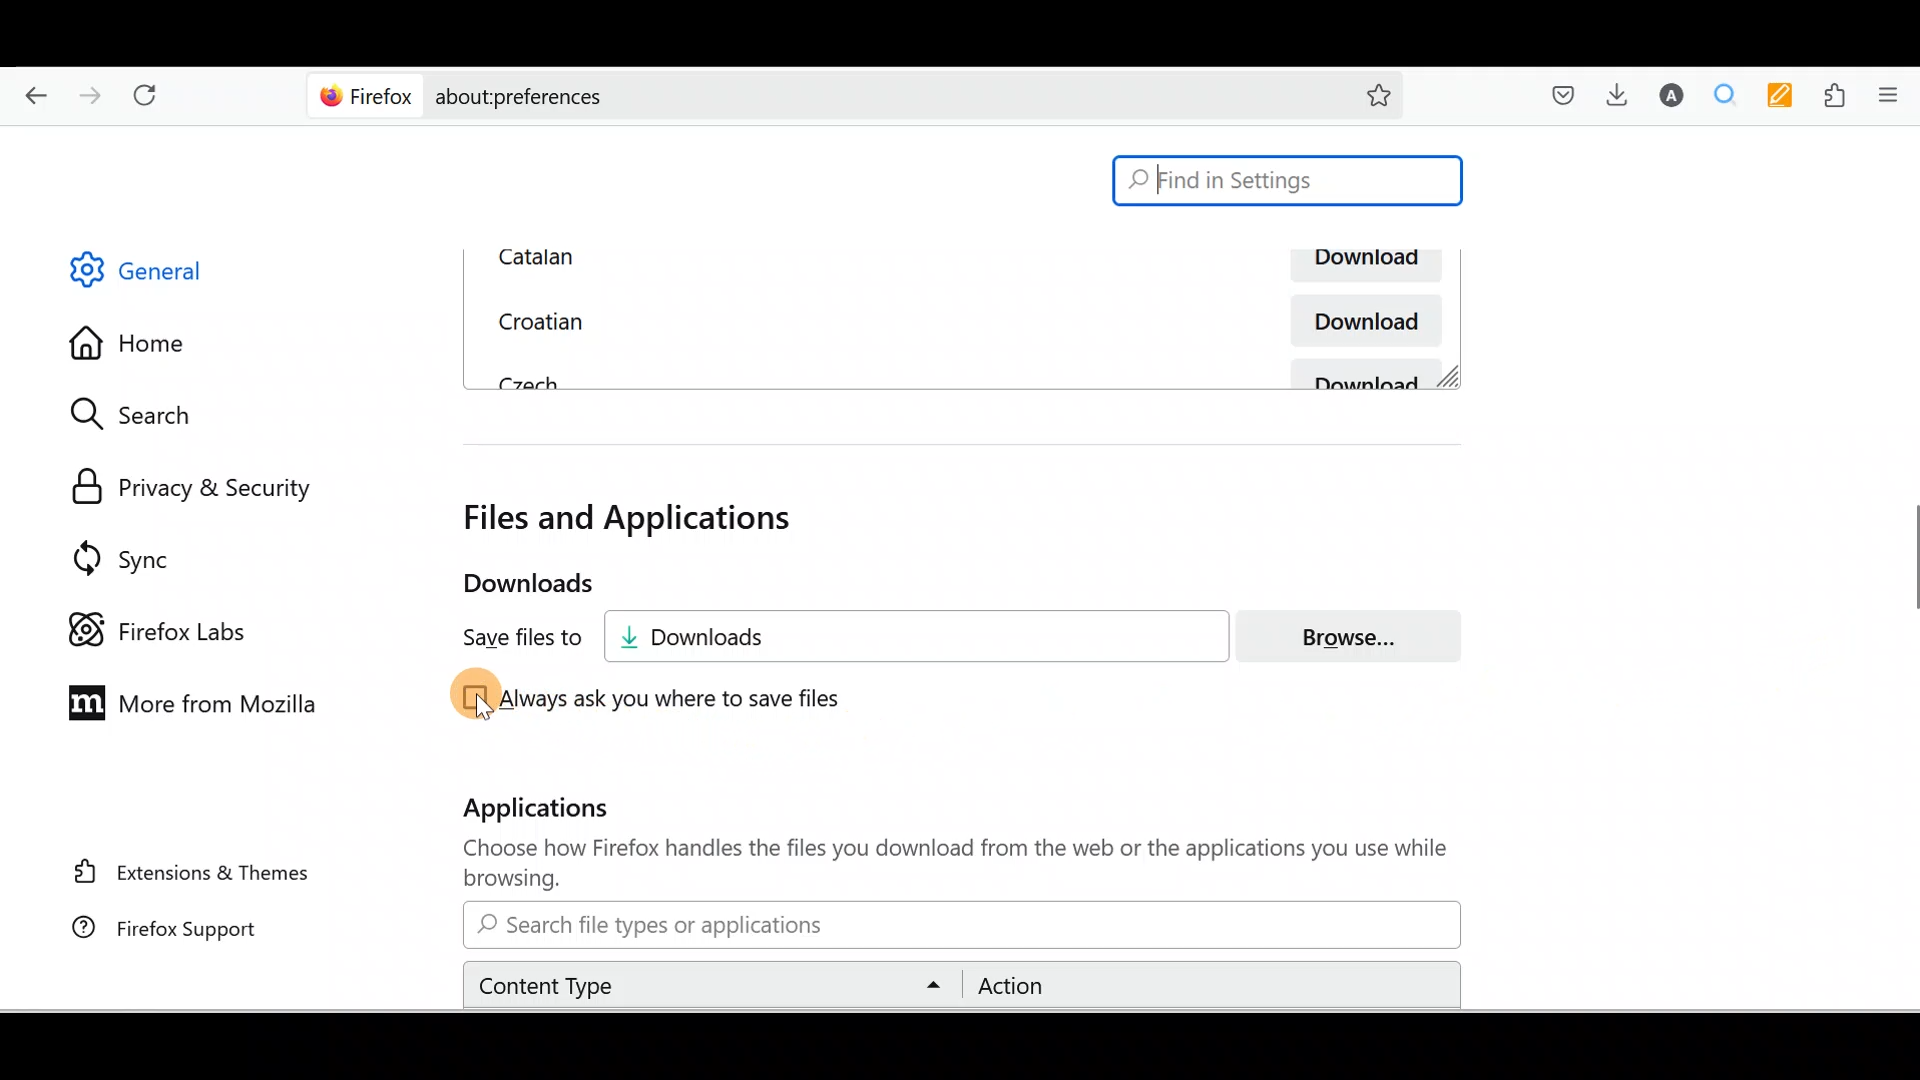 The width and height of the screenshot is (1920, 1080). Describe the element at coordinates (1786, 96) in the screenshot. I see `Multi keywords highlighter` at that location.